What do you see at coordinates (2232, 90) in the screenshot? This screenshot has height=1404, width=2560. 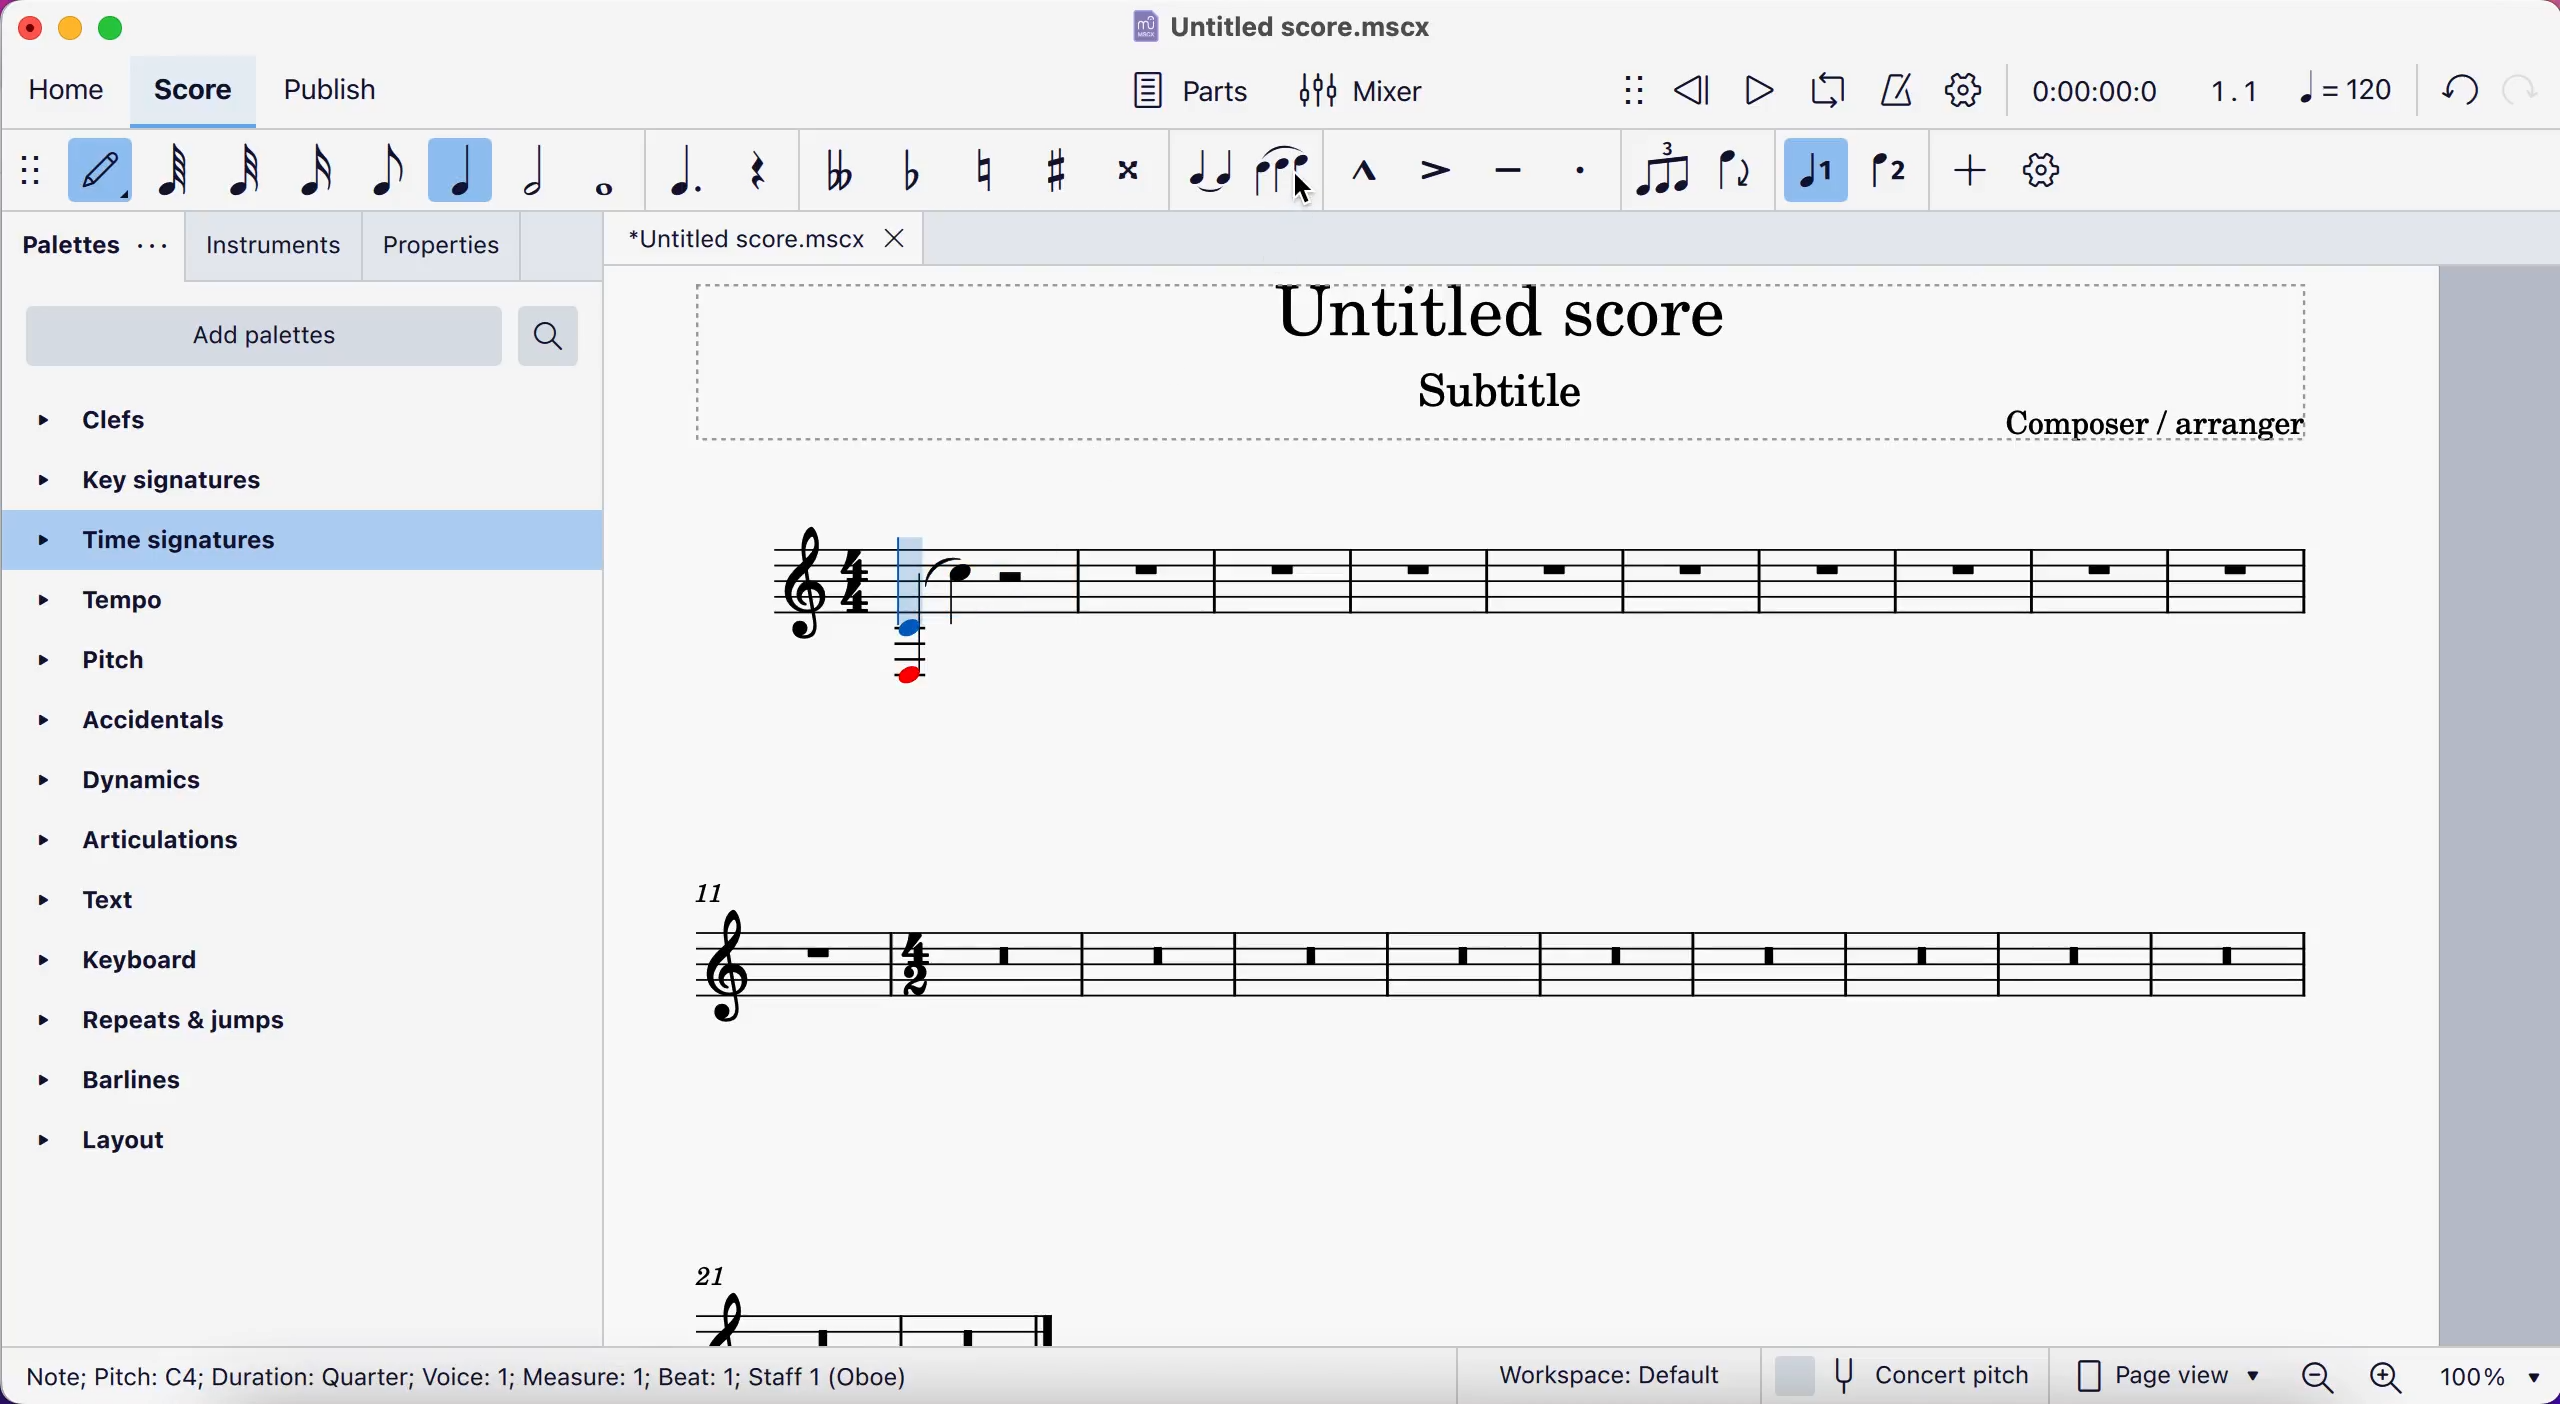 I see `1.1` at bounding box center [2232, 90].